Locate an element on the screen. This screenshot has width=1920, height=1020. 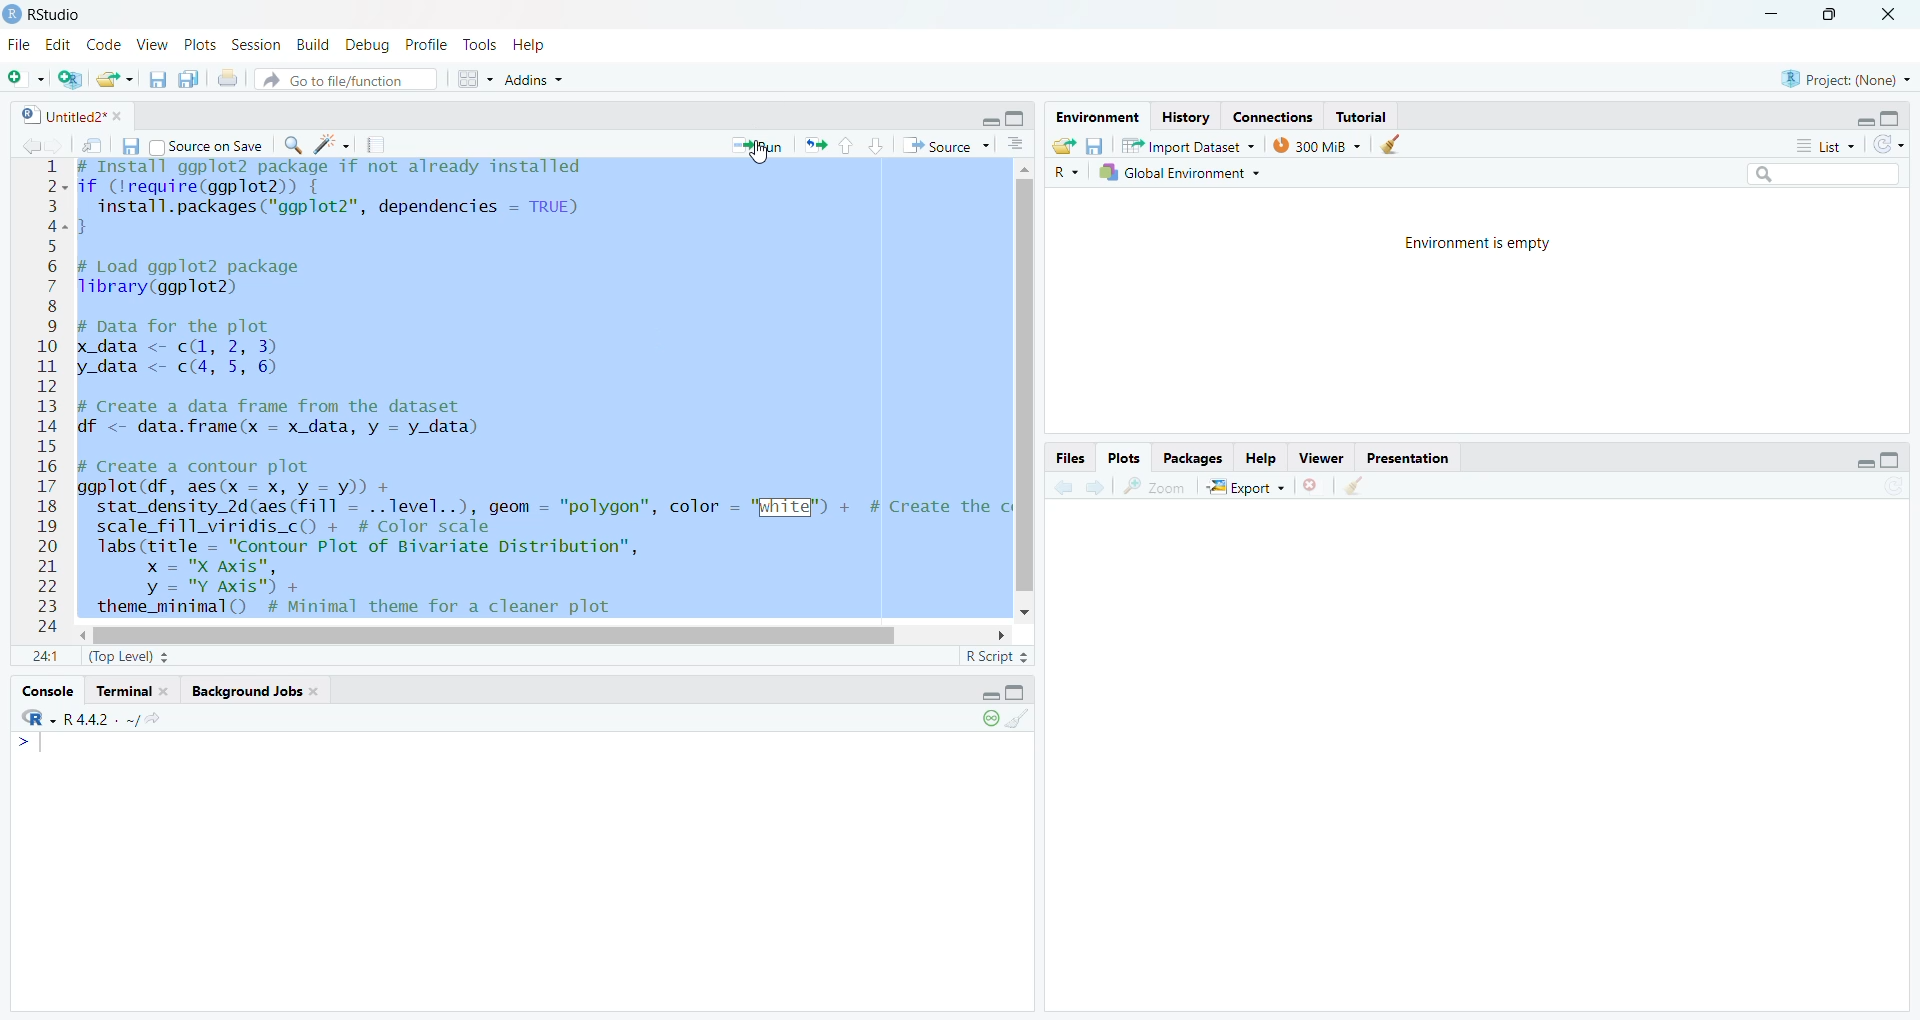
zoom is located at coordinates (1154, 487).